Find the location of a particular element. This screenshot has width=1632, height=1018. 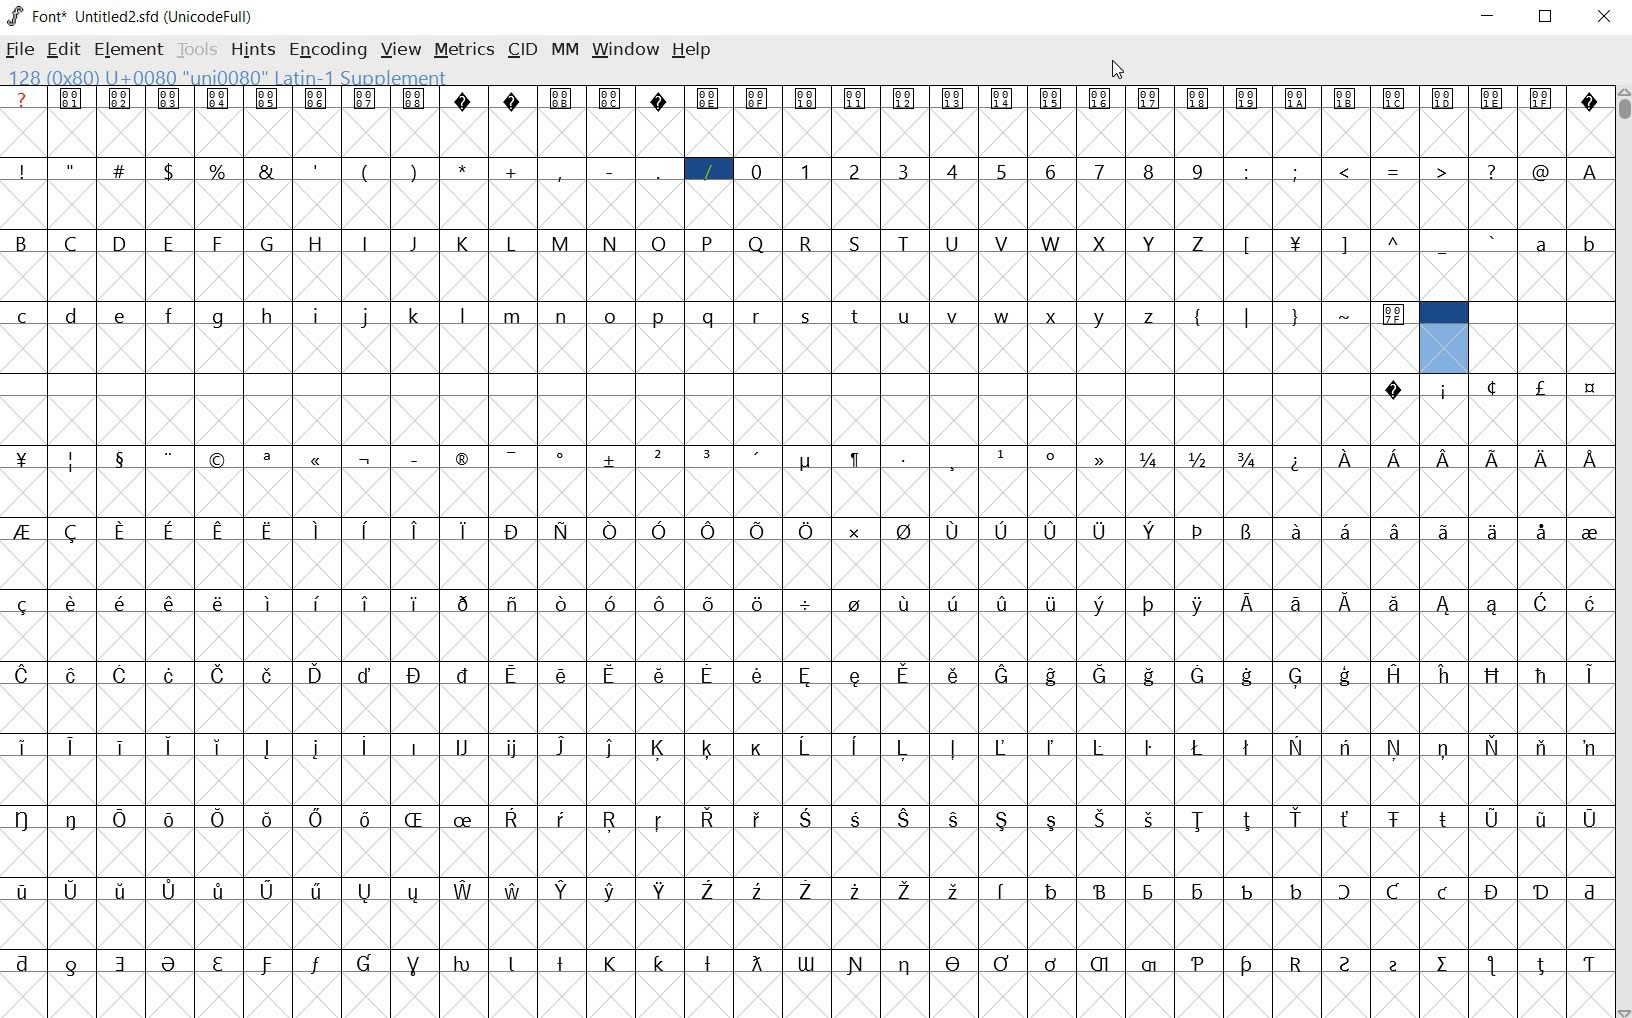

Symbol is located at coordinates (369, 820).